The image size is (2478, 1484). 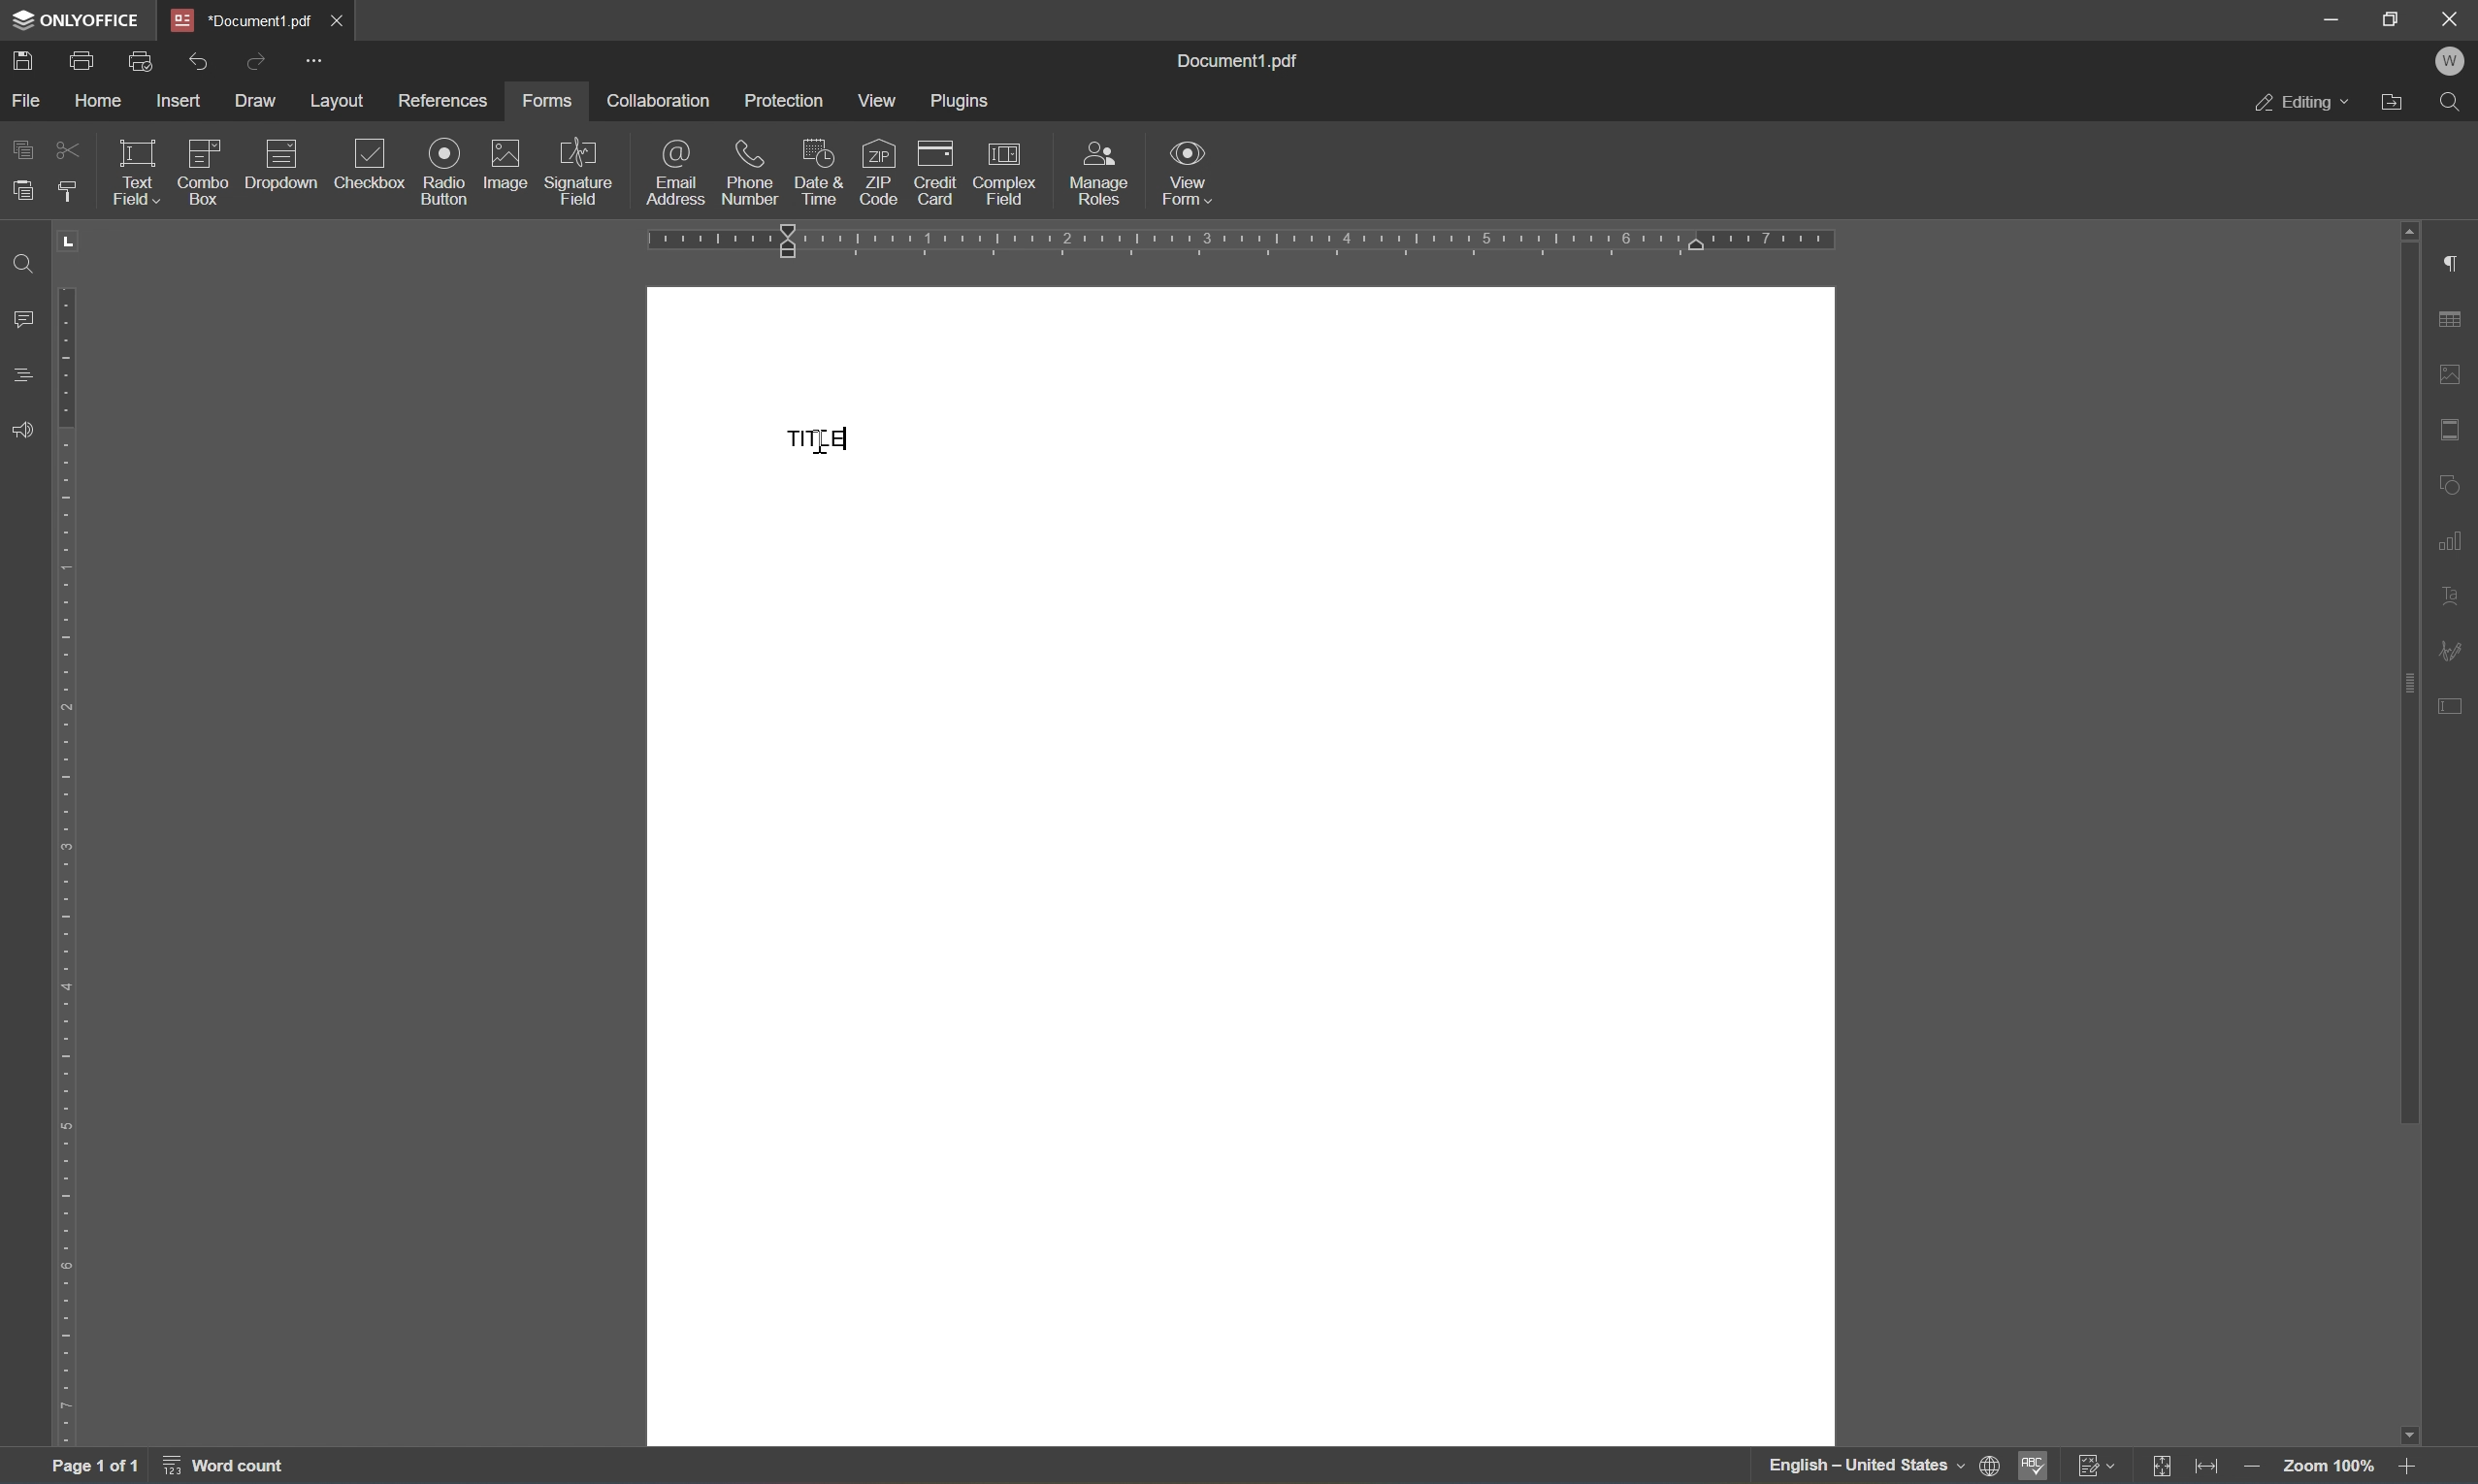 What do you see at coordinates (2452, 650) in the screenshot?
I see `signature settings` at bounding box center [2452, 650].